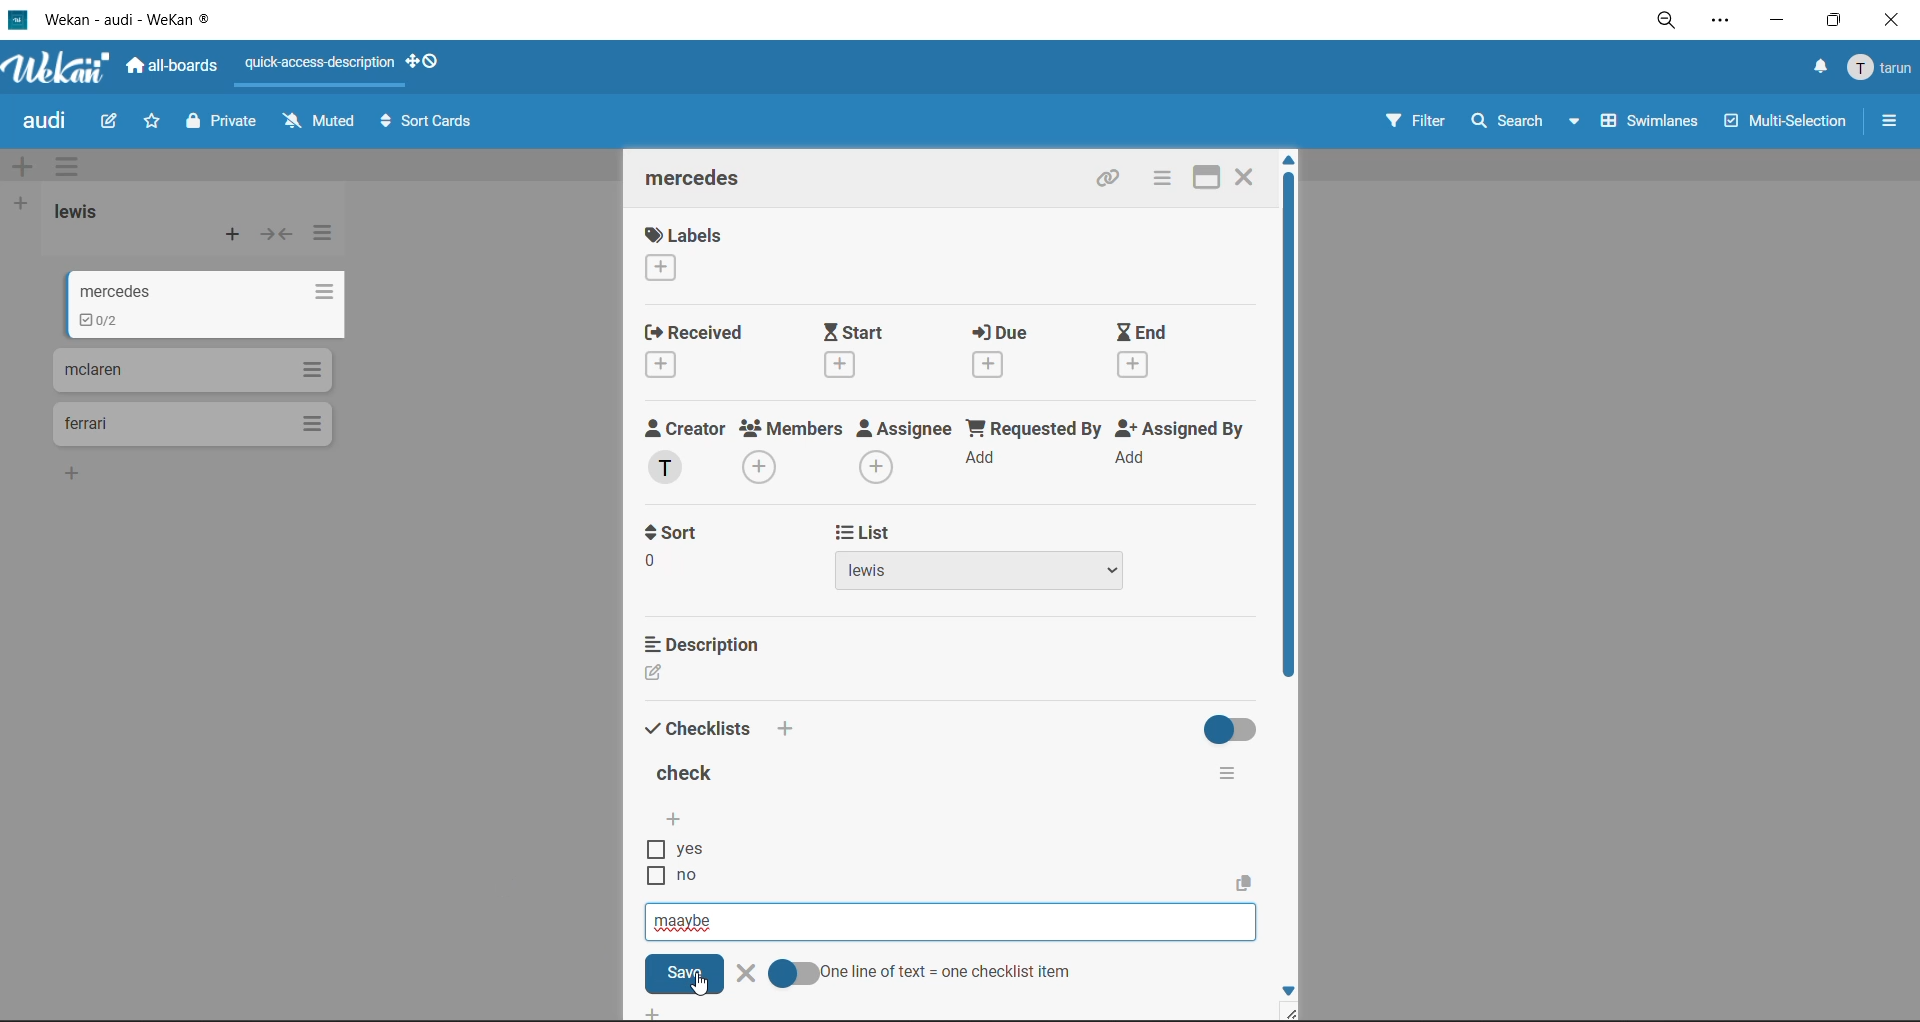 This screenshot has width=1920, height=1022. I want to click on hide completed checklists, so click(1235, 727).